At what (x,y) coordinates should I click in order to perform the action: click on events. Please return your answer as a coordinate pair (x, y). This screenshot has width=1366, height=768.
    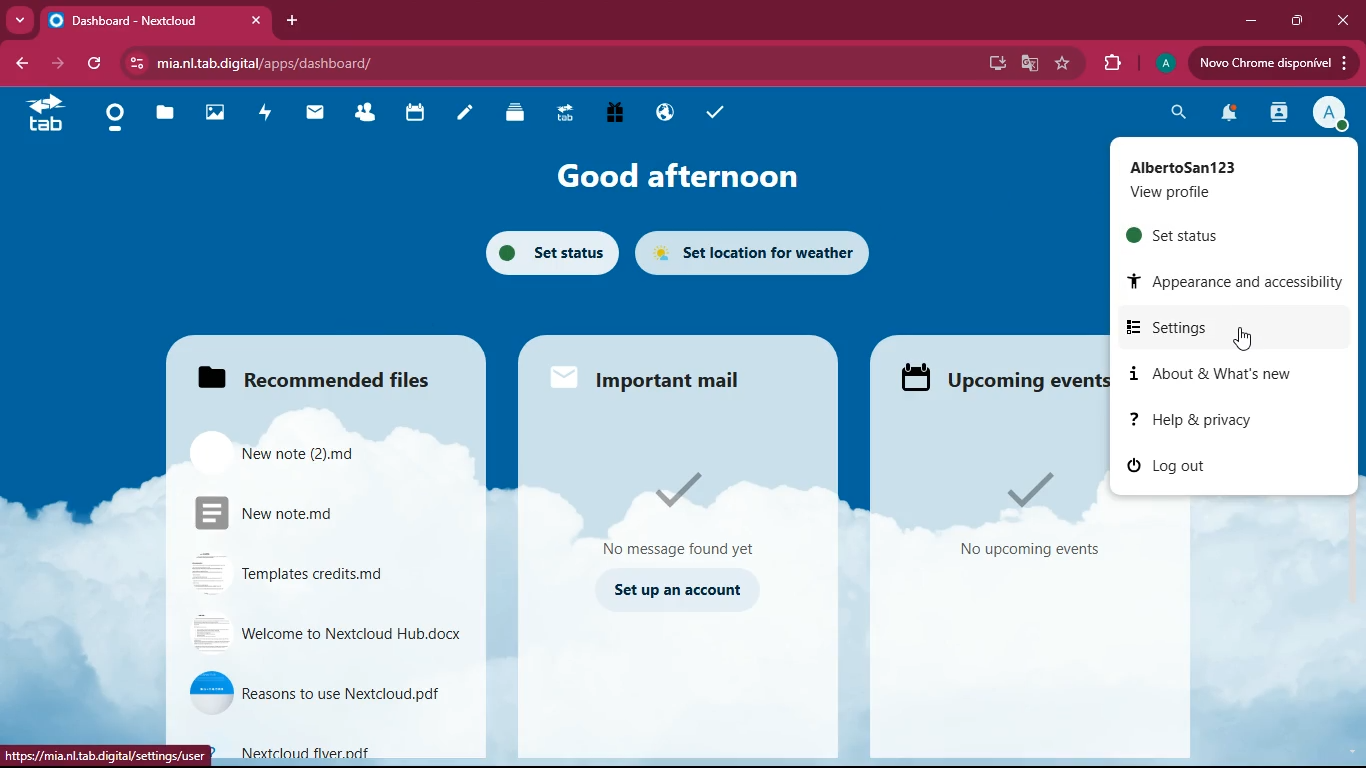
    Looking at the image, I should click on (1023, 517).